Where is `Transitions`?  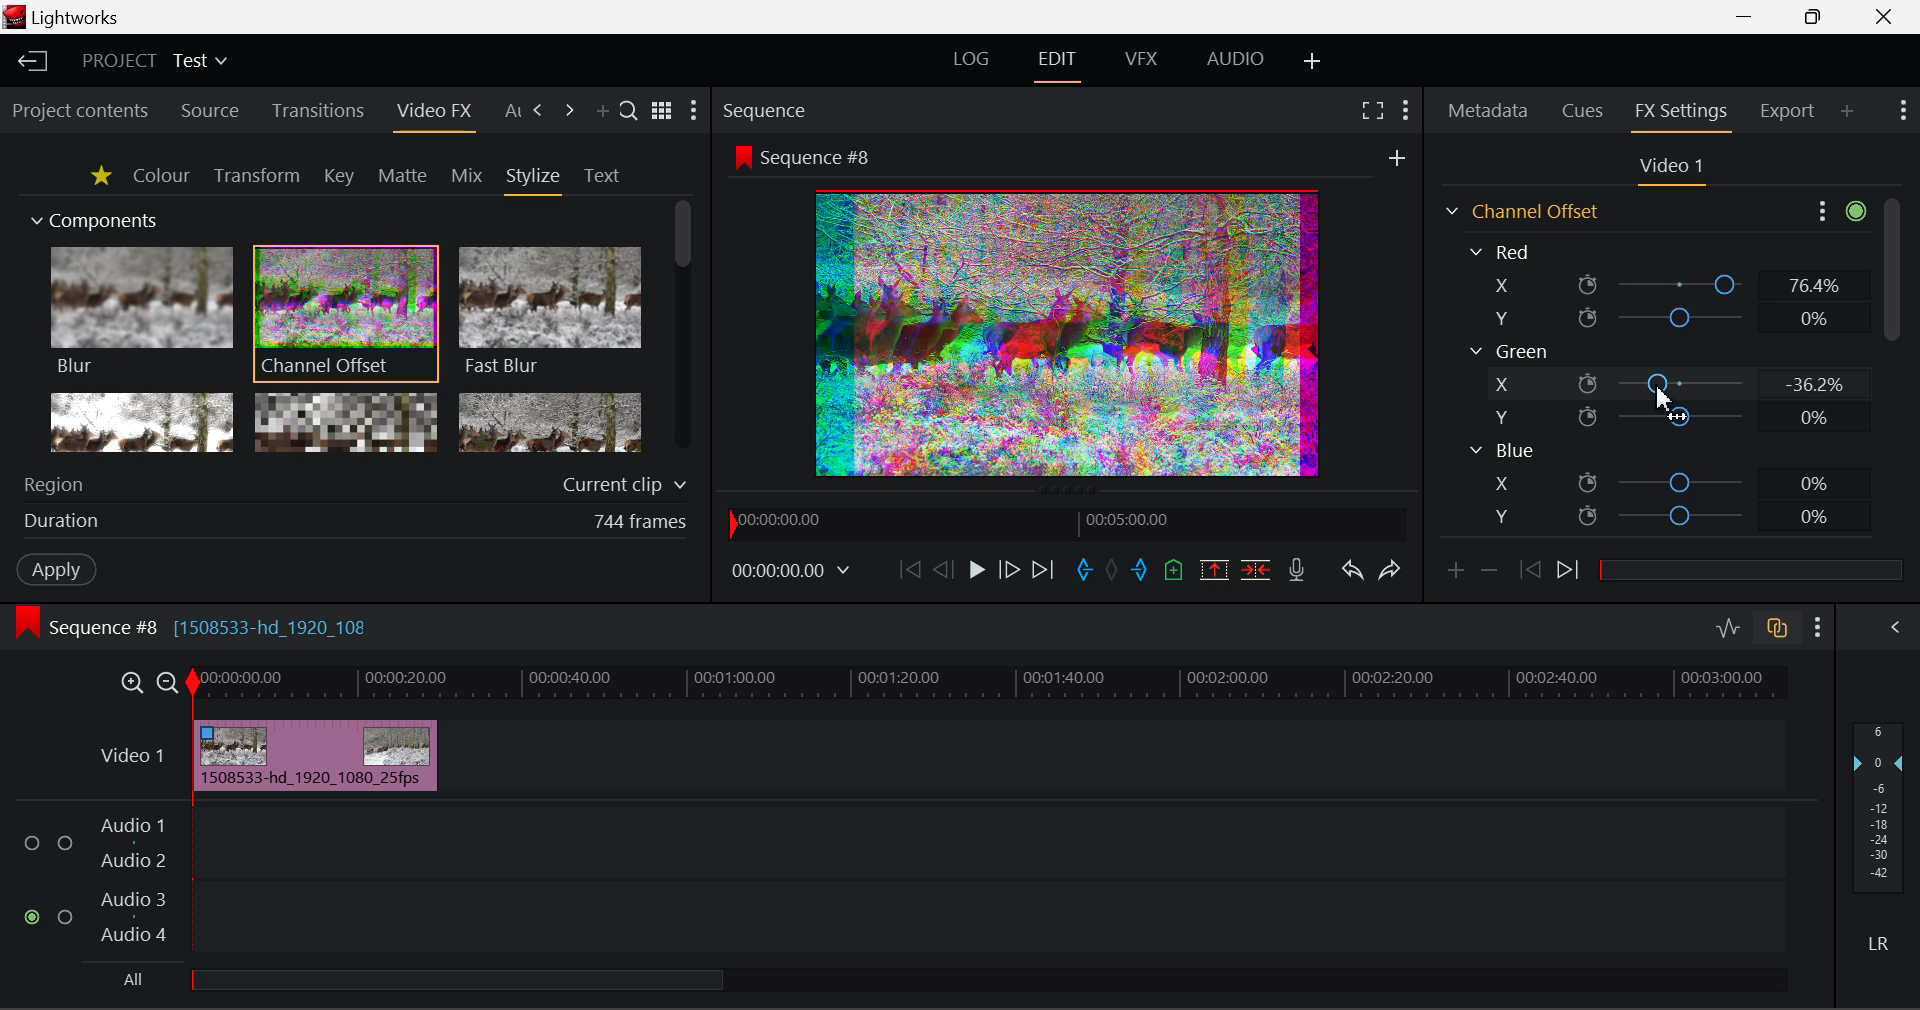 Transitions is located at coordinates (316, 110).